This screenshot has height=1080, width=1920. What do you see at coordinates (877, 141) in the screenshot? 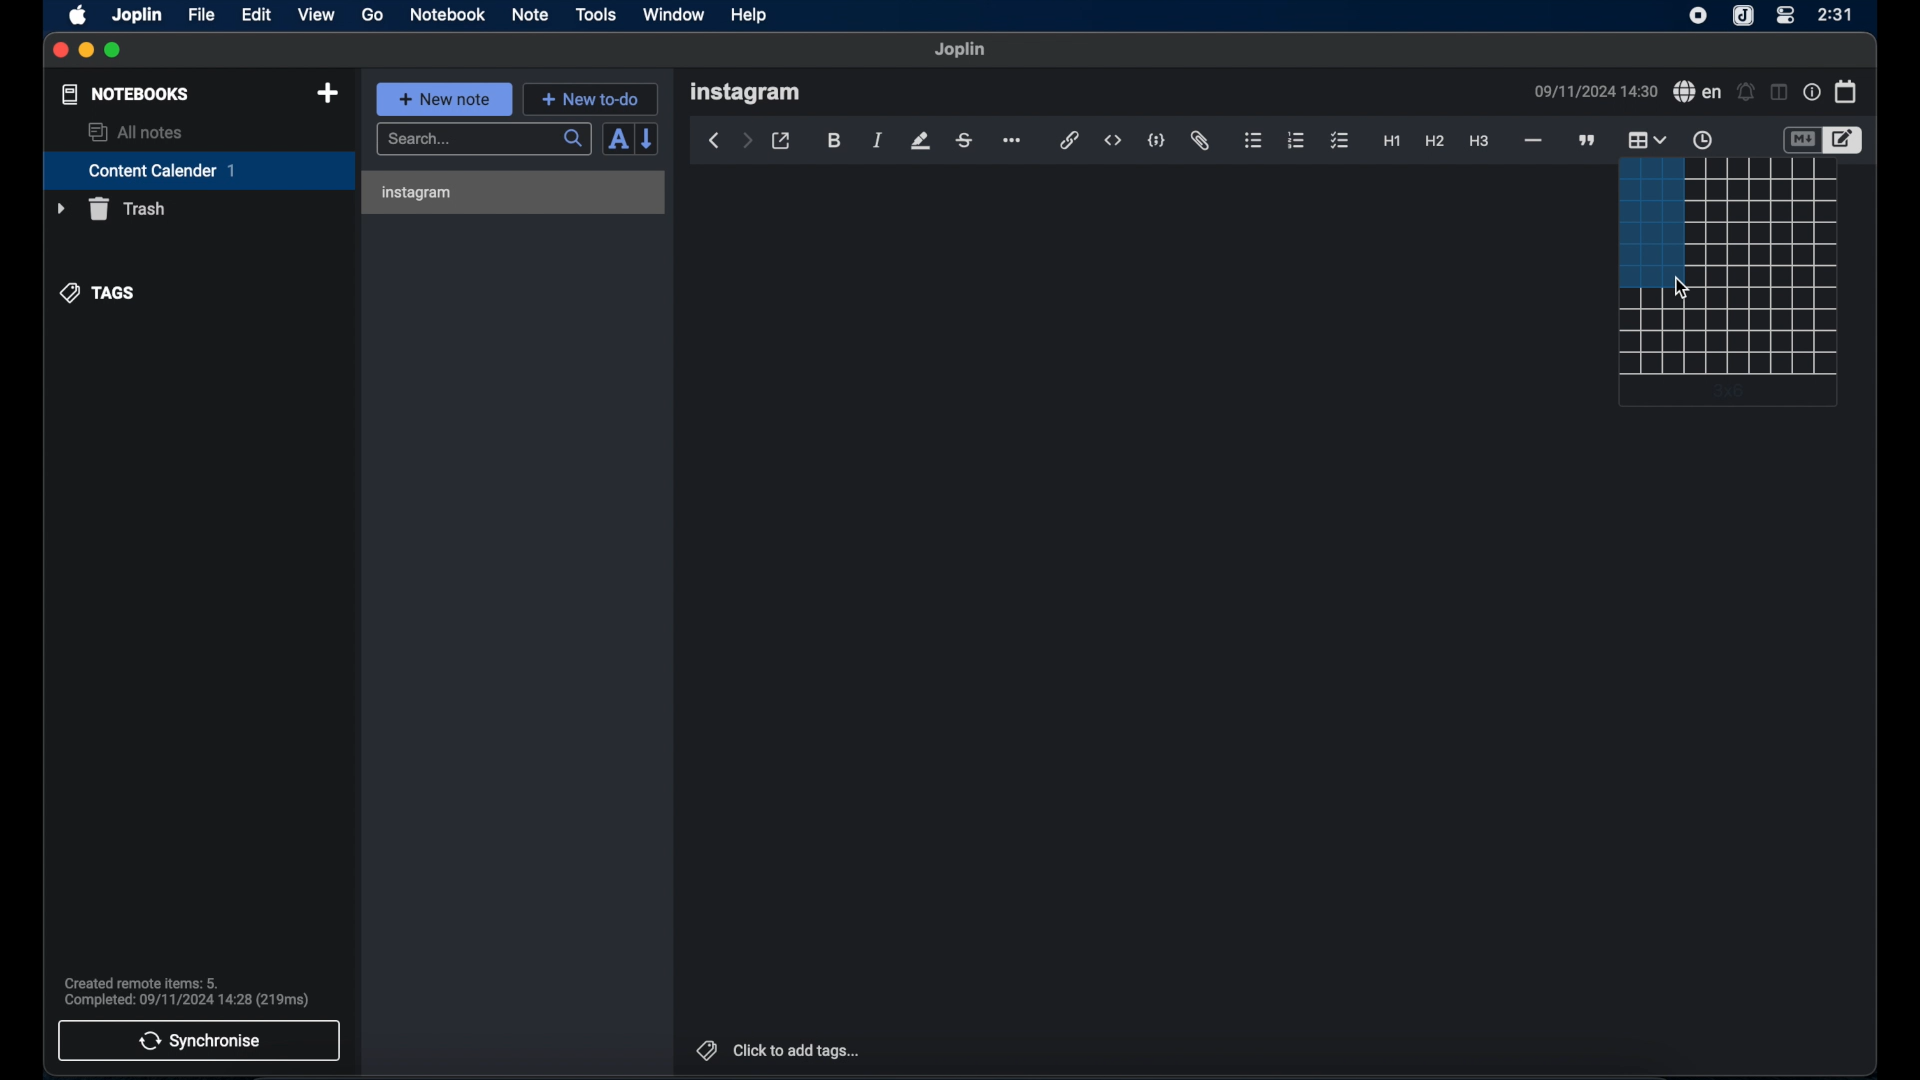
I see `italic` at bounding box center [877, 141].